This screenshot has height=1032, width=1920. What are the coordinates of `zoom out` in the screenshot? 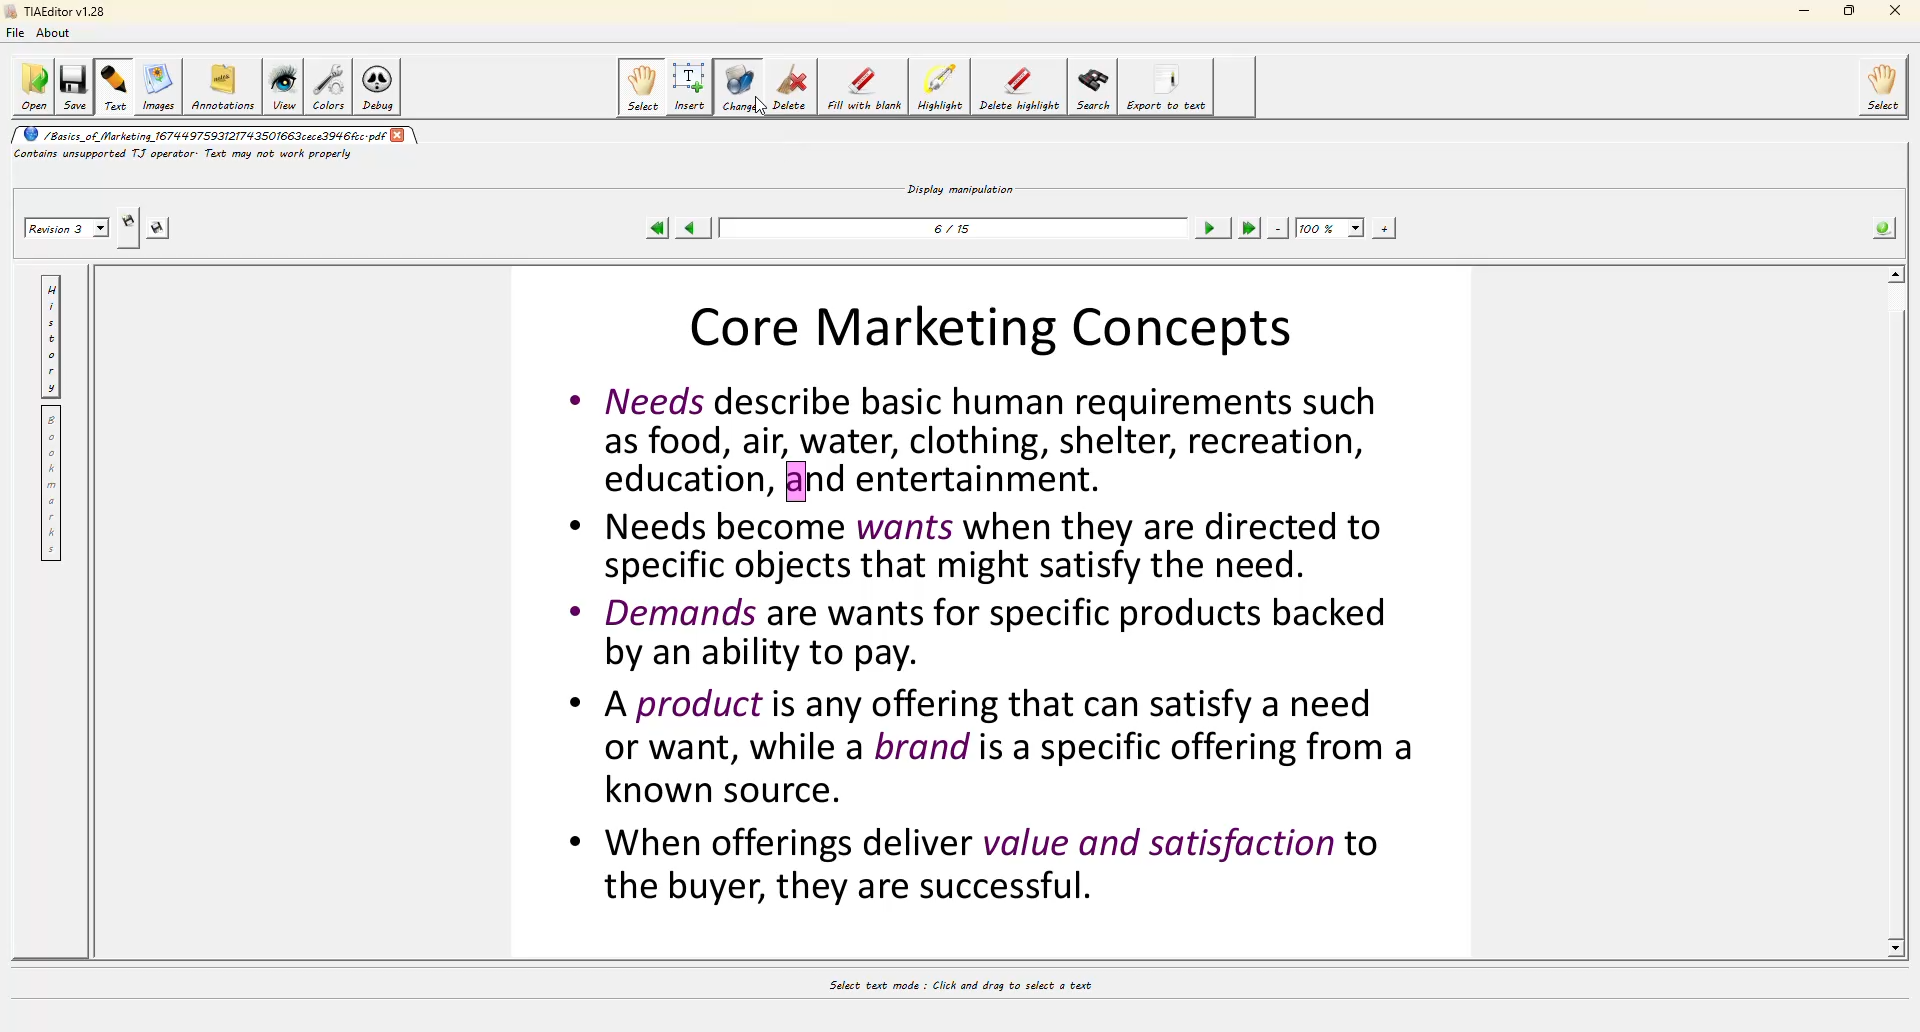 It's located at (1279, 228).